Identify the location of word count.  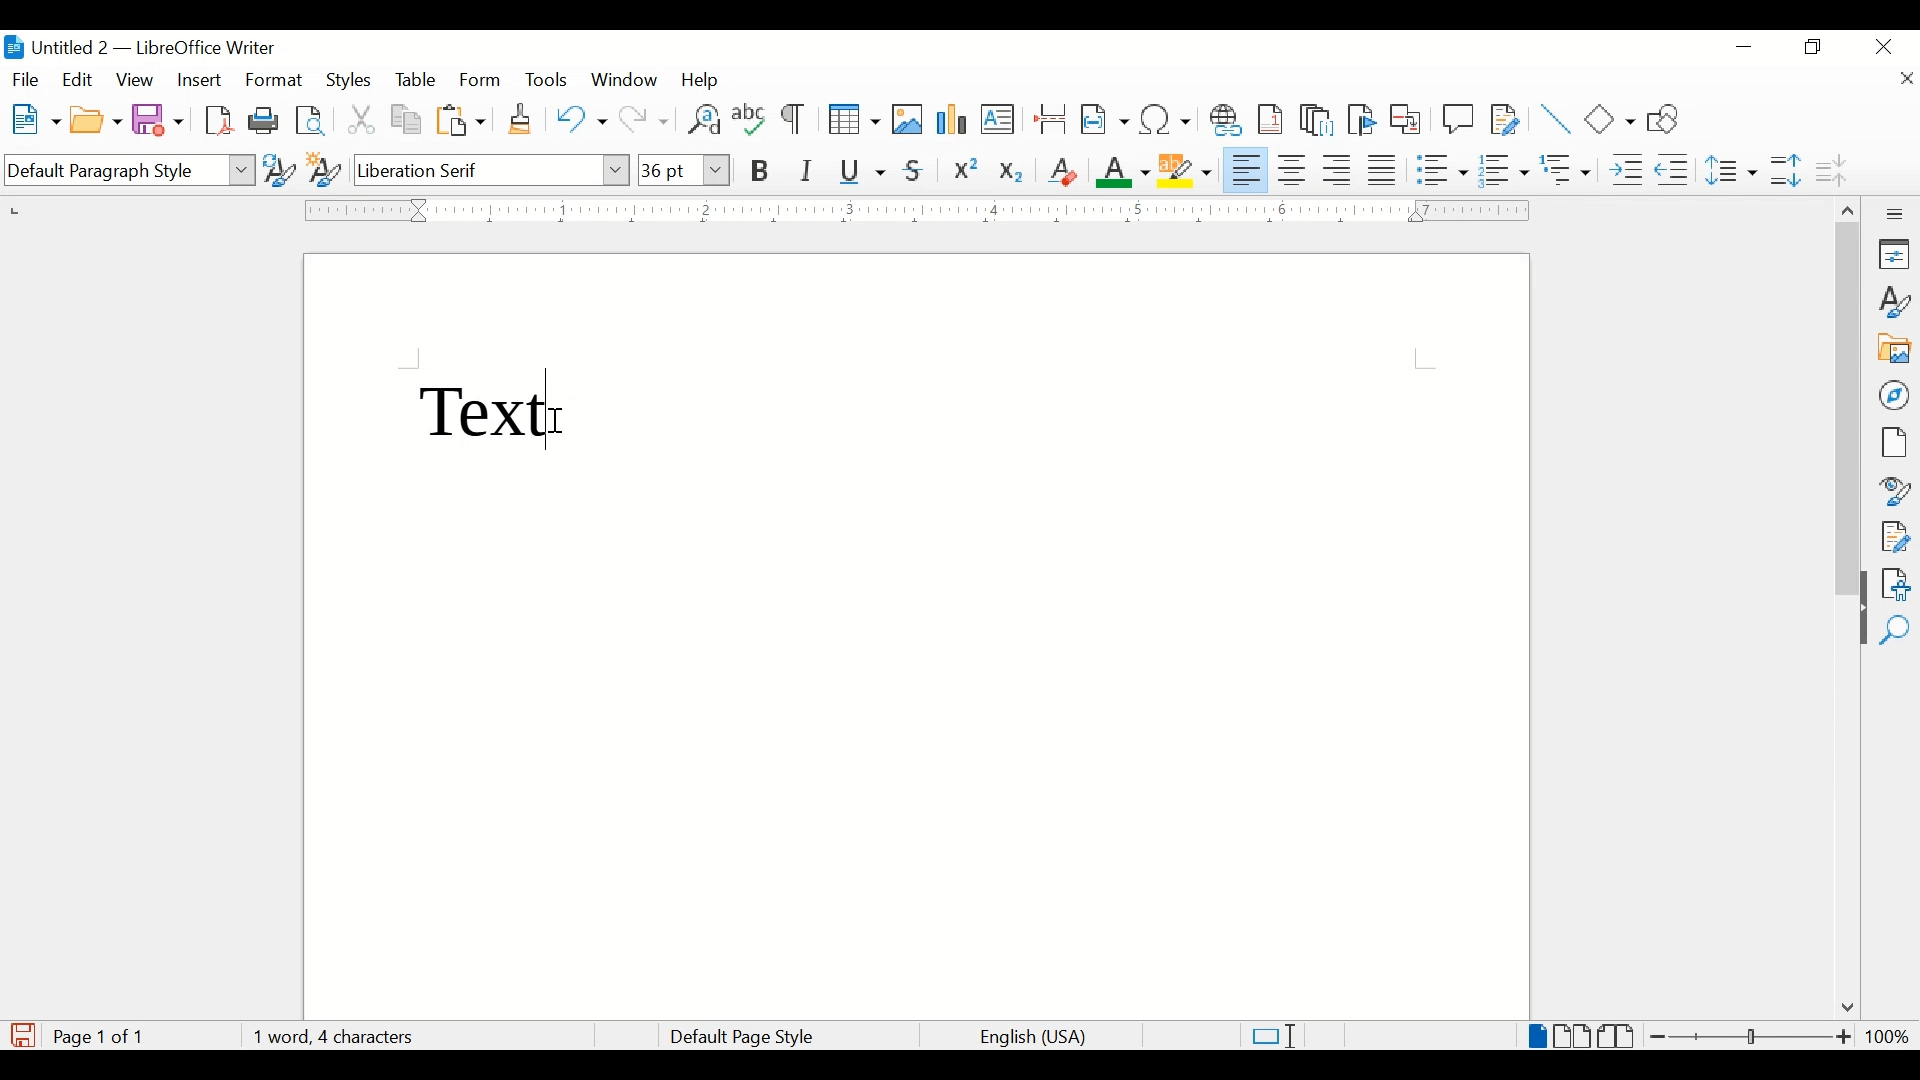
(333, 1036).